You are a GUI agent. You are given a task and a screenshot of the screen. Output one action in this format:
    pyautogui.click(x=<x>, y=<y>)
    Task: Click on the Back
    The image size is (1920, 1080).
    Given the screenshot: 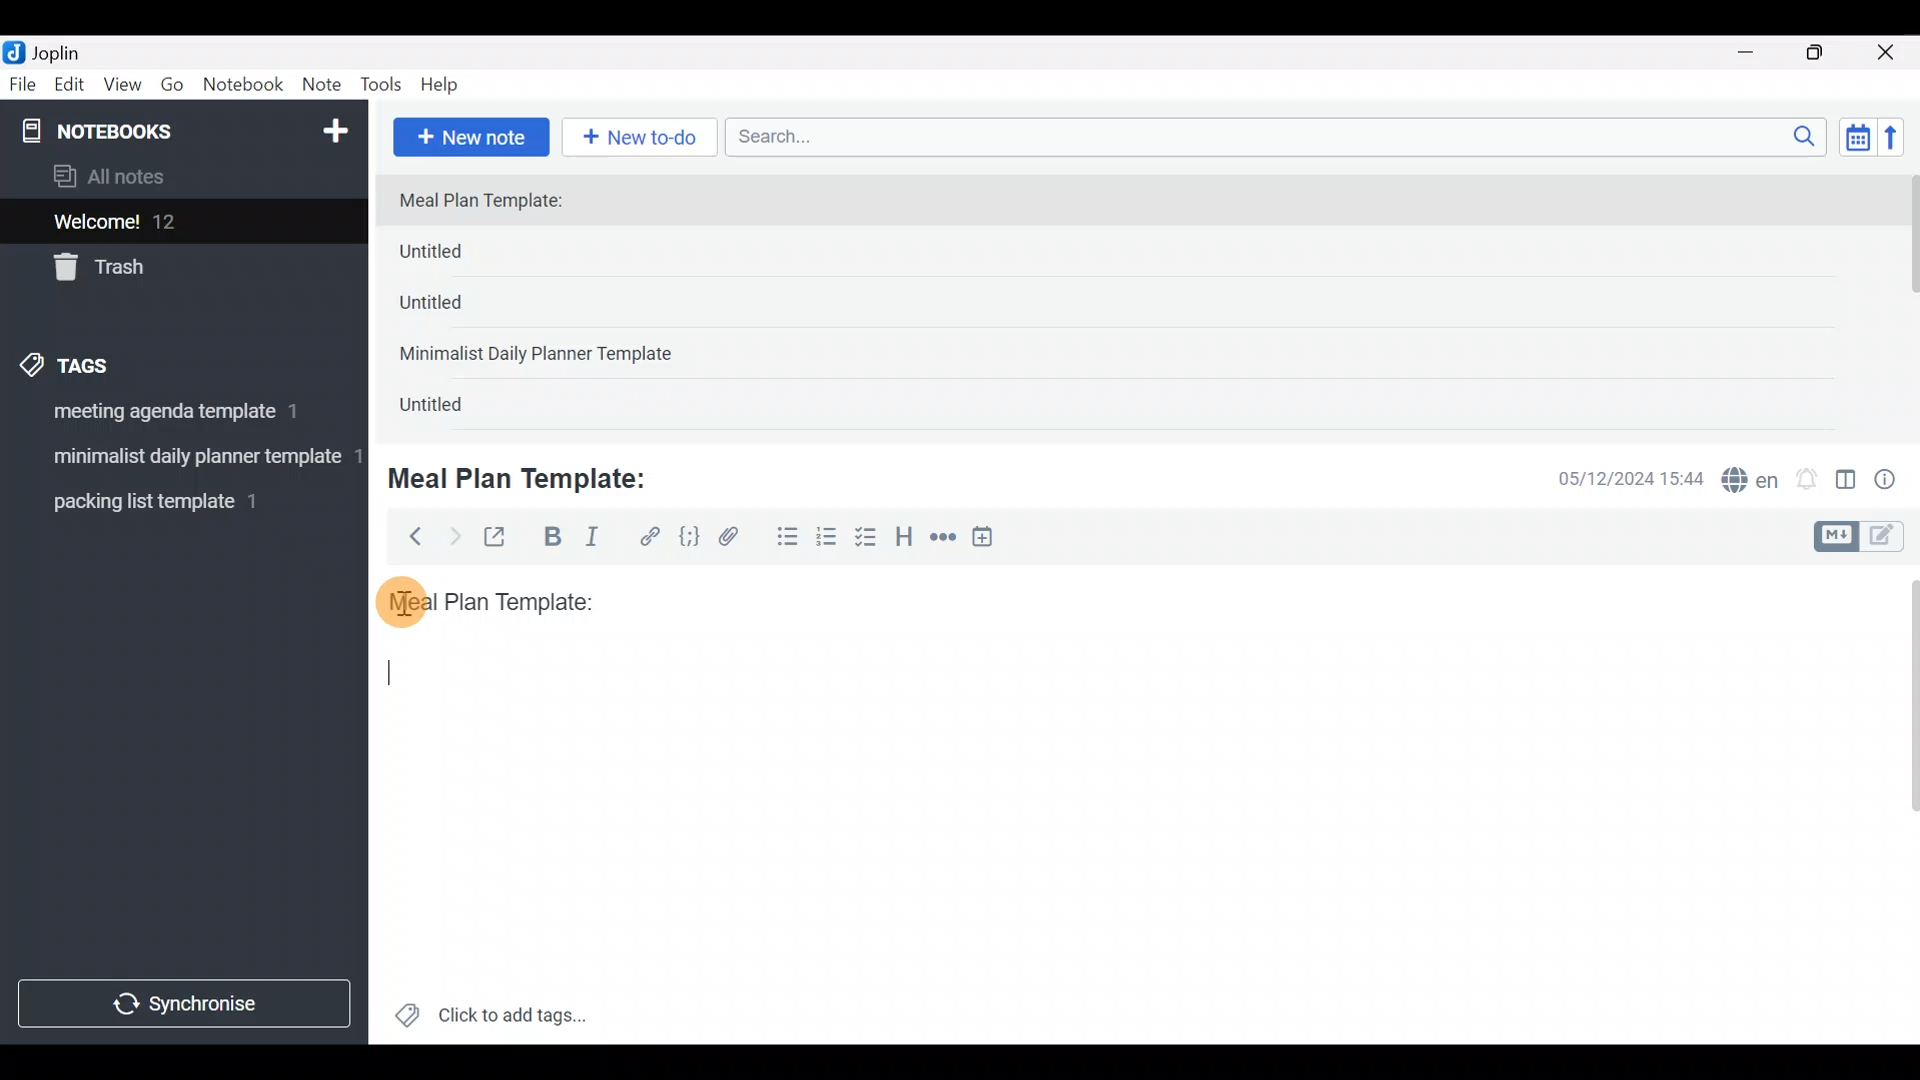 What is the action you would take?
    pyautogui.click(x=407, y=535)
    